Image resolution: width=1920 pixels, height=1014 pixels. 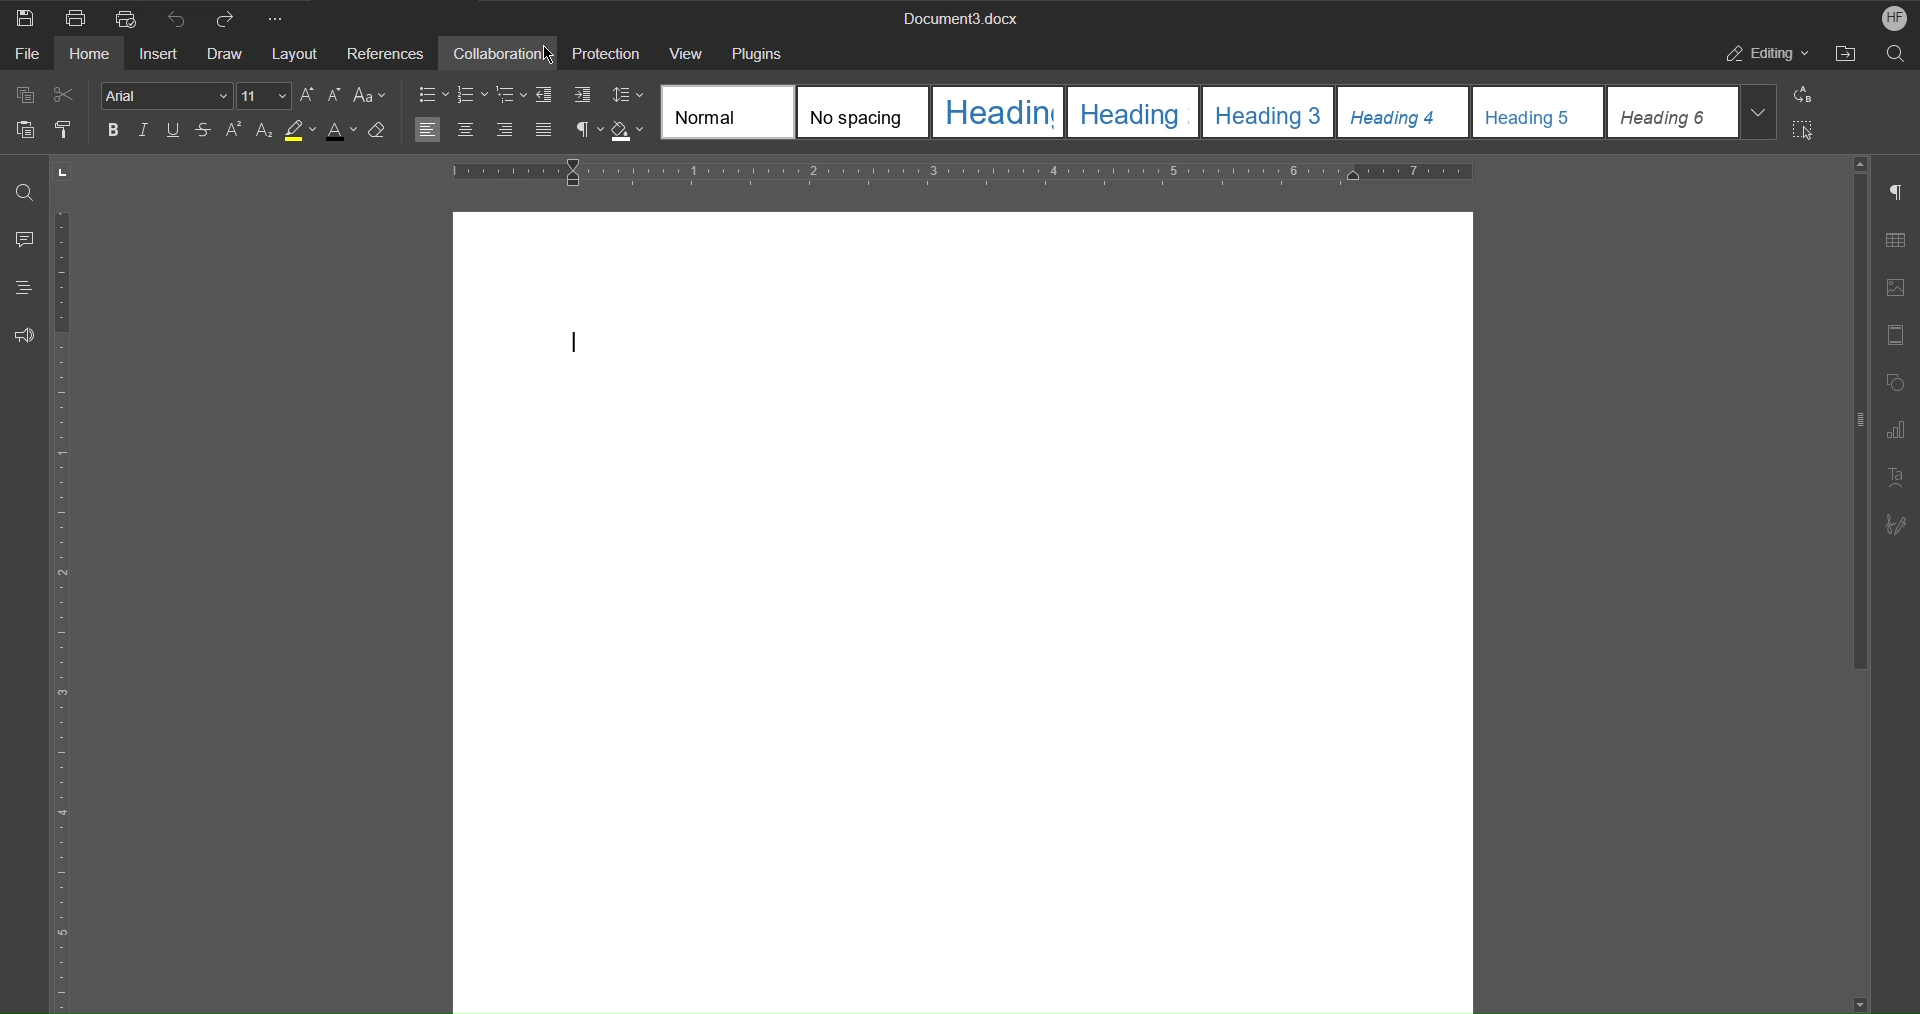 What do you see at coordinates (1001, 112) in the screenshot?
I see `Heading 1` at bounding box center [1001, 112].